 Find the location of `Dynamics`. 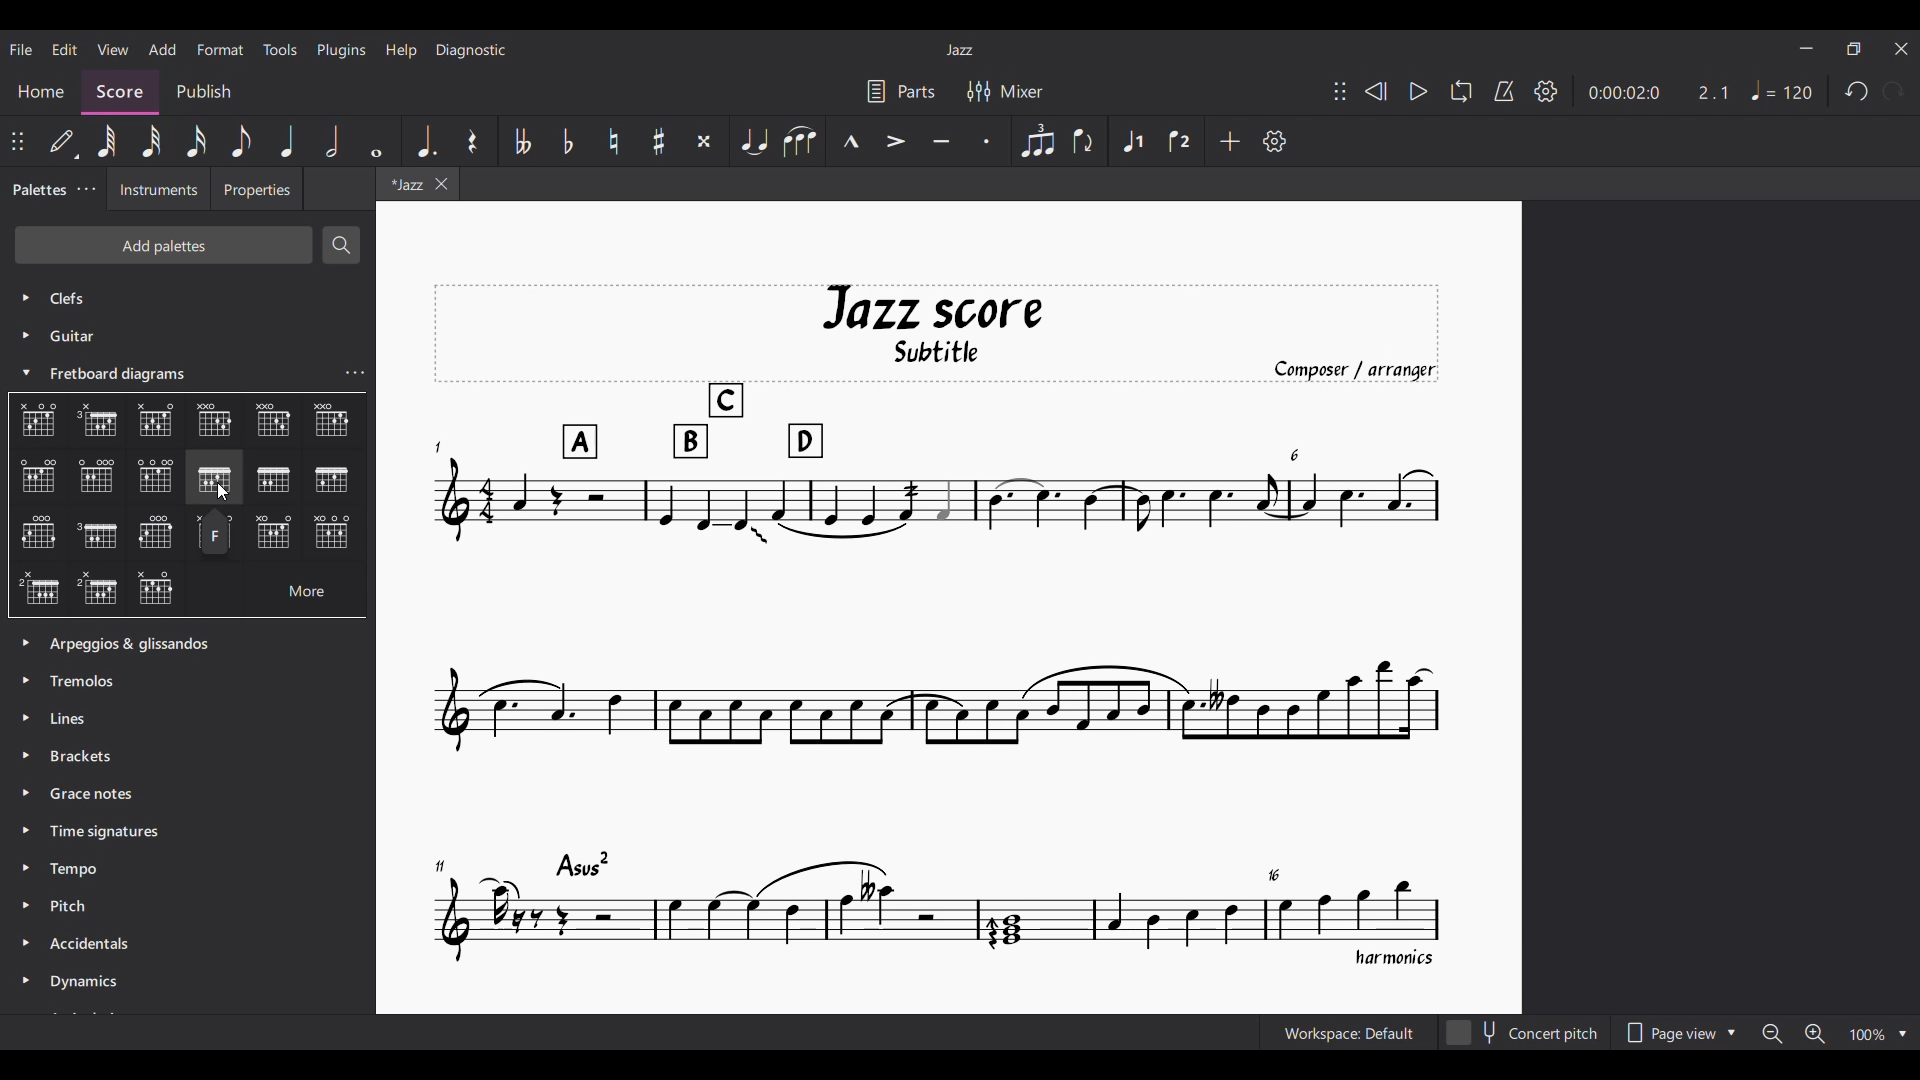

Dynamics is located at coordinates (113, 983).